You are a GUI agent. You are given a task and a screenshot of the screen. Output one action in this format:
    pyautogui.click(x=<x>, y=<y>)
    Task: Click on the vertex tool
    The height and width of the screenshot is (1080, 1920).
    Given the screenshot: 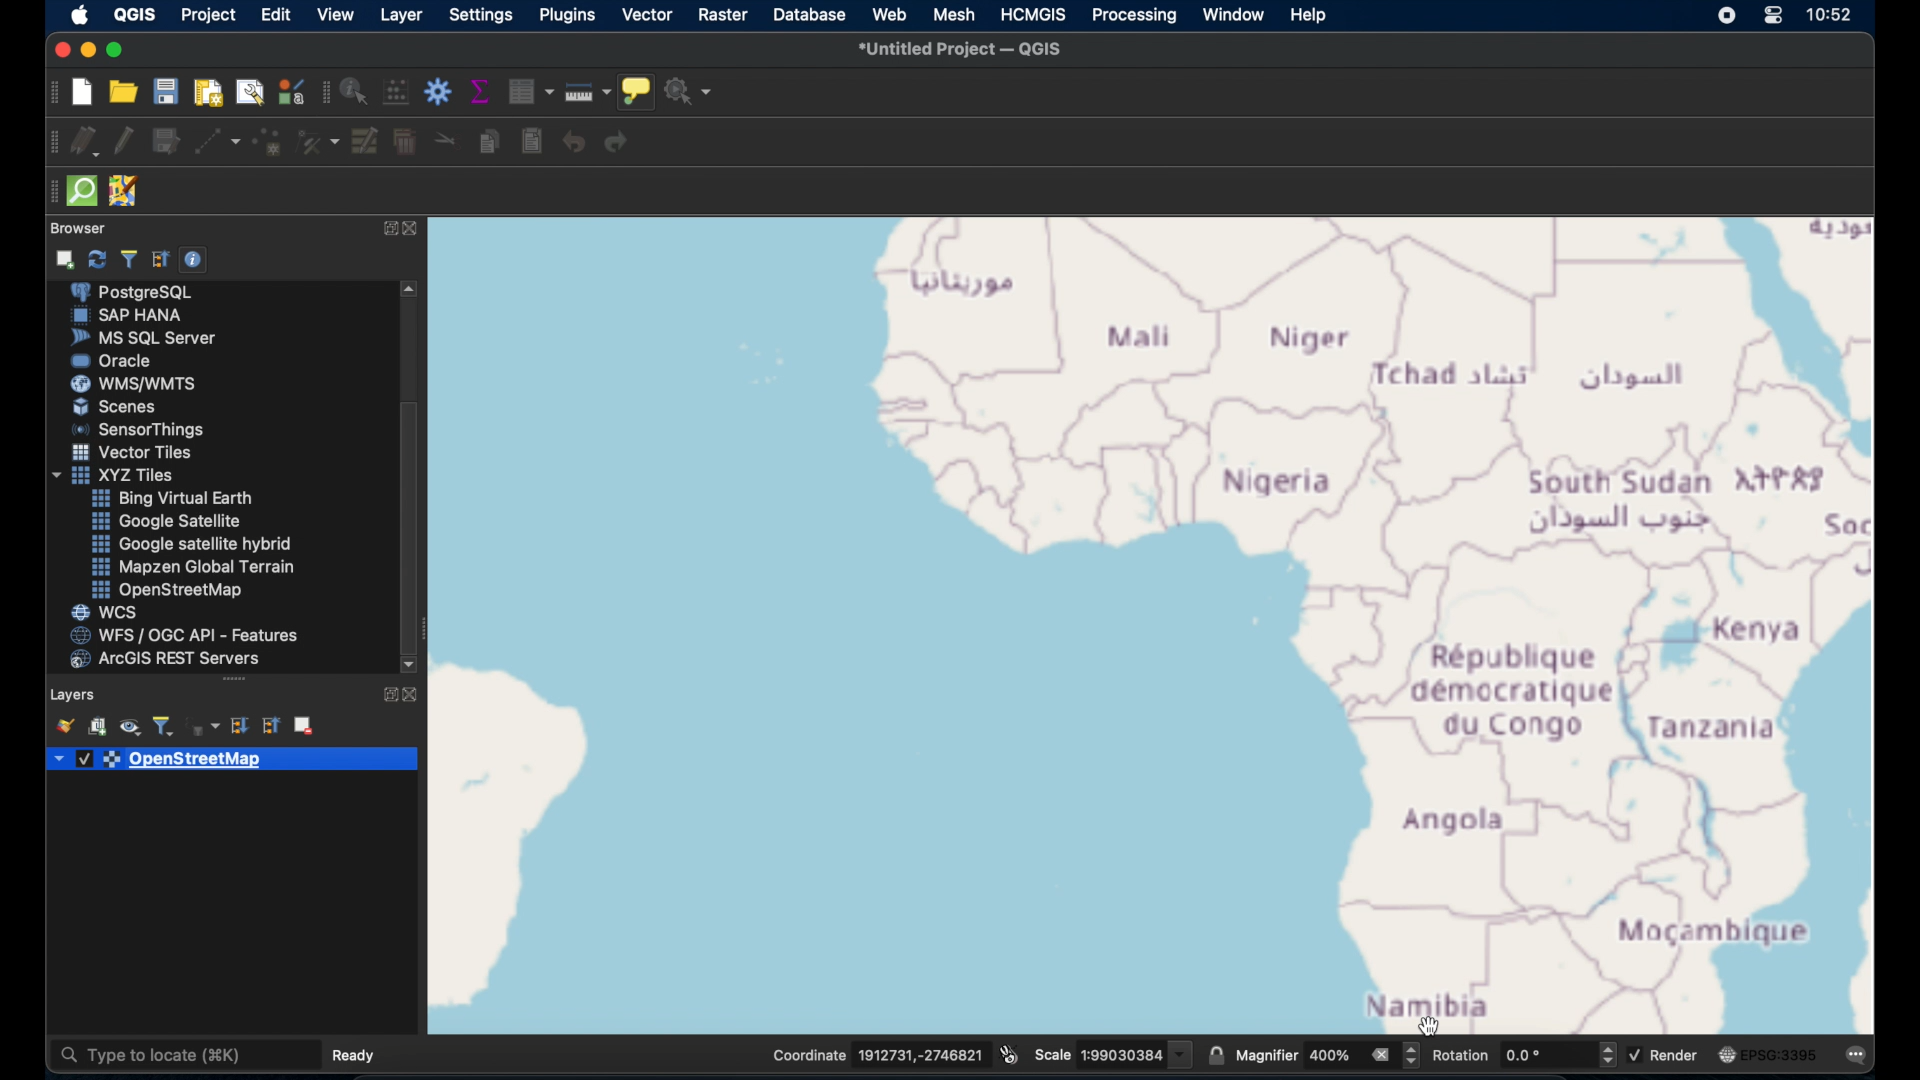 What is the action you would take?
    pyautogui.click(x=320, y=142)
    